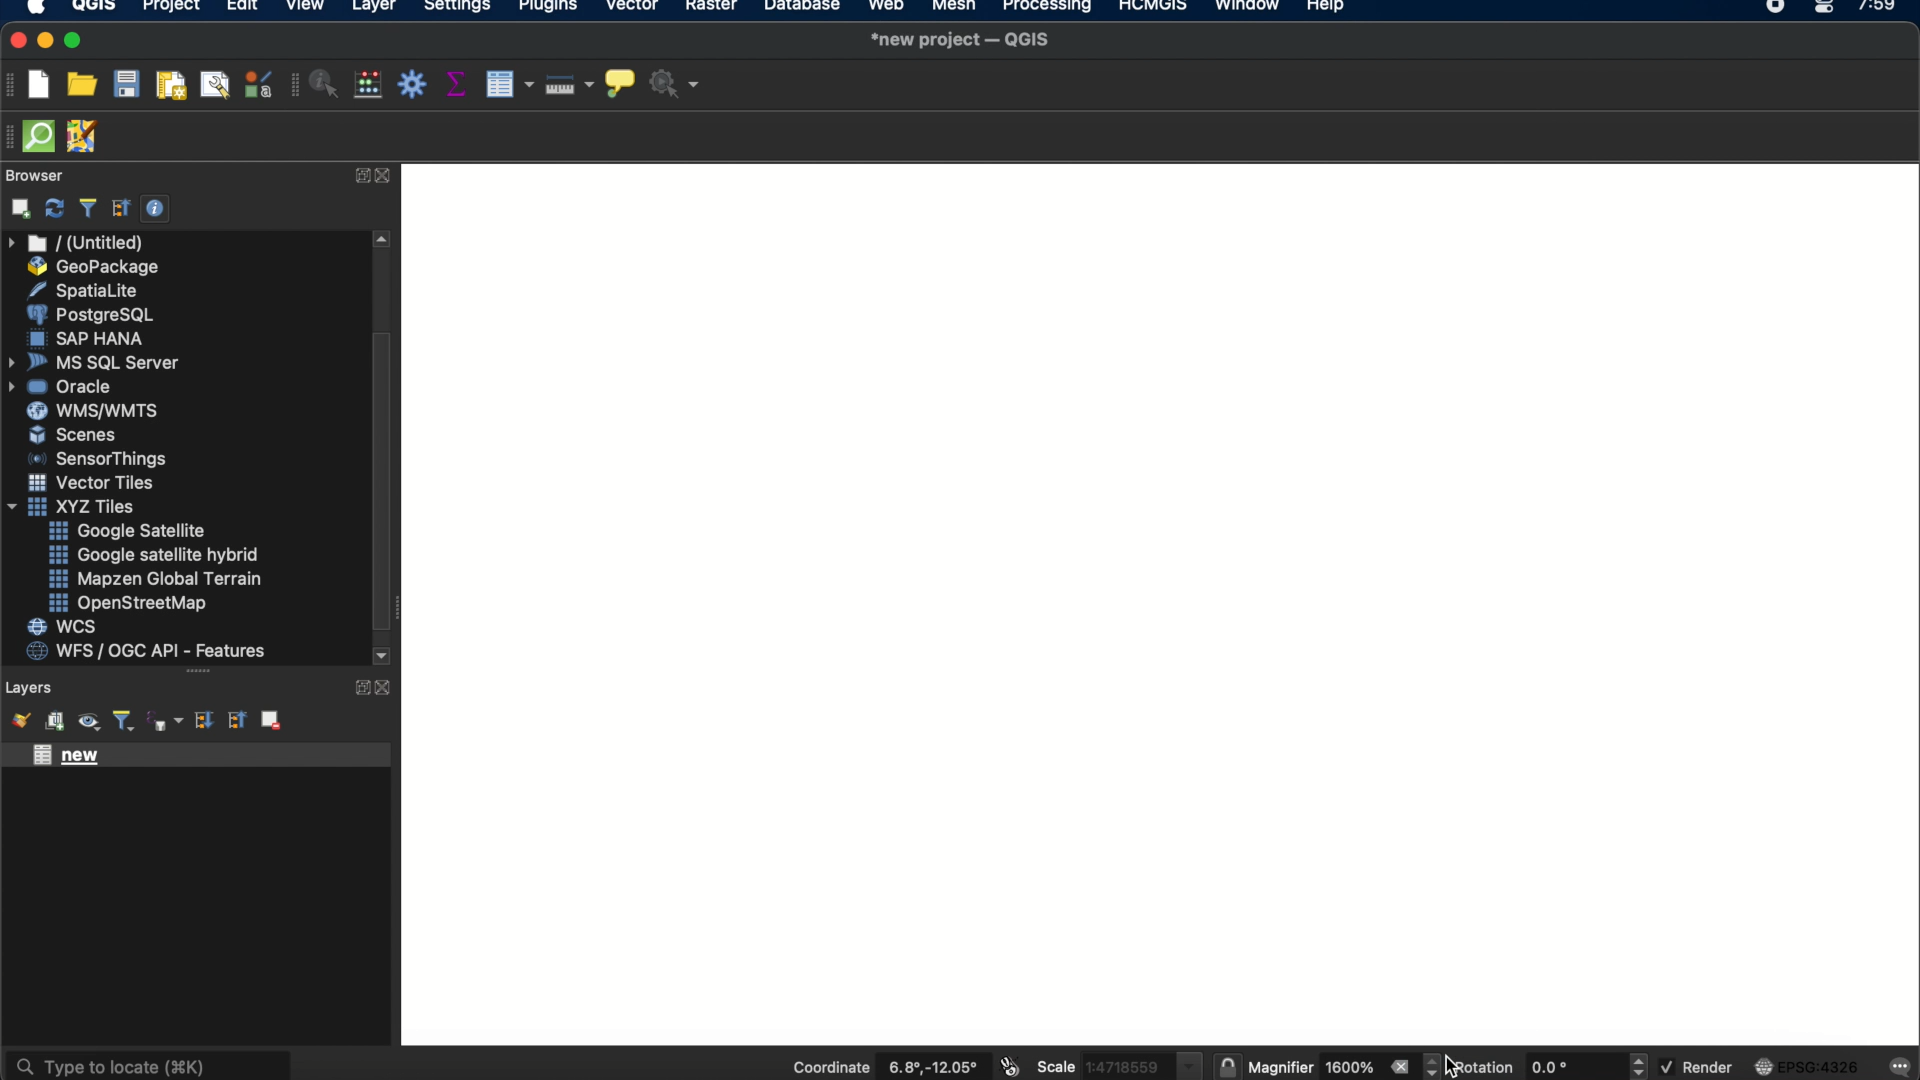  I want to click on Type to locate, so click(149, 1065).